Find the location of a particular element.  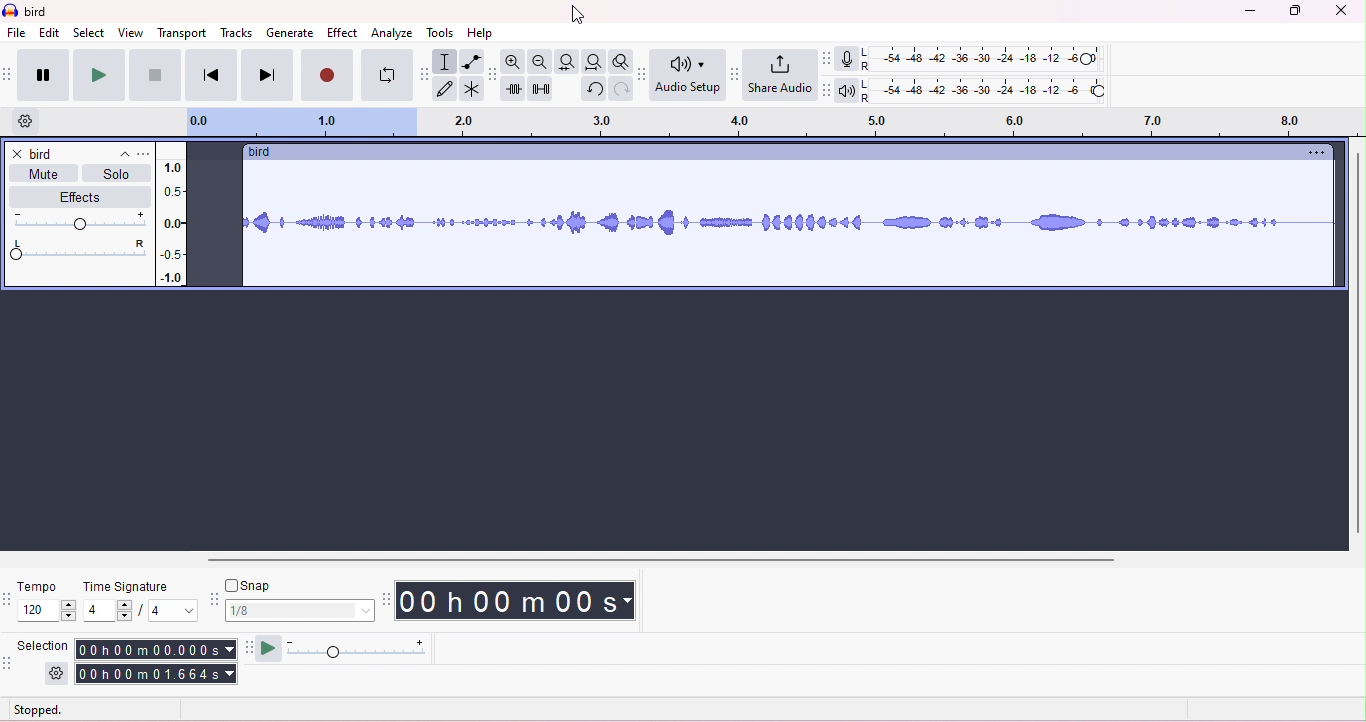

total time is located at coordinates (156, 675).